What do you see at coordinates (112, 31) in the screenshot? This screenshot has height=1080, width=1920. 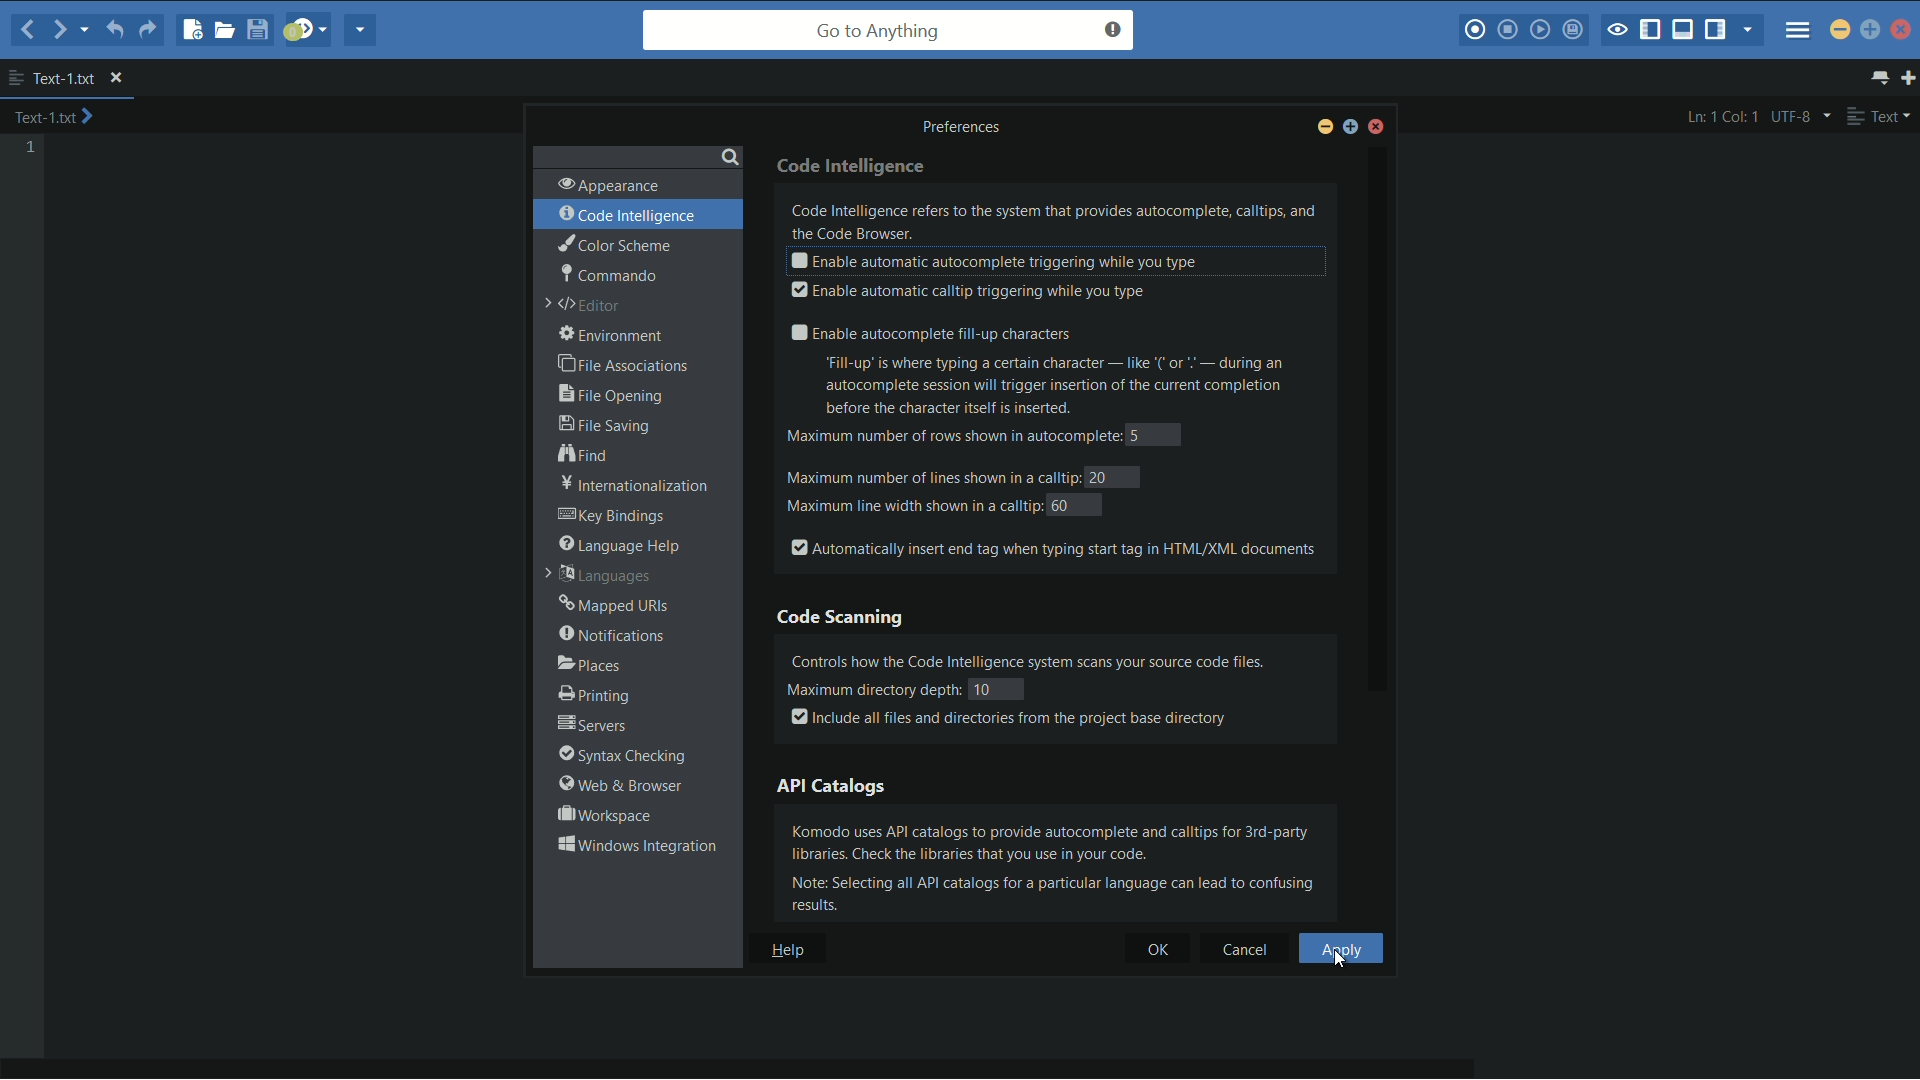 I see `undo` at bounding box center [112, 31].